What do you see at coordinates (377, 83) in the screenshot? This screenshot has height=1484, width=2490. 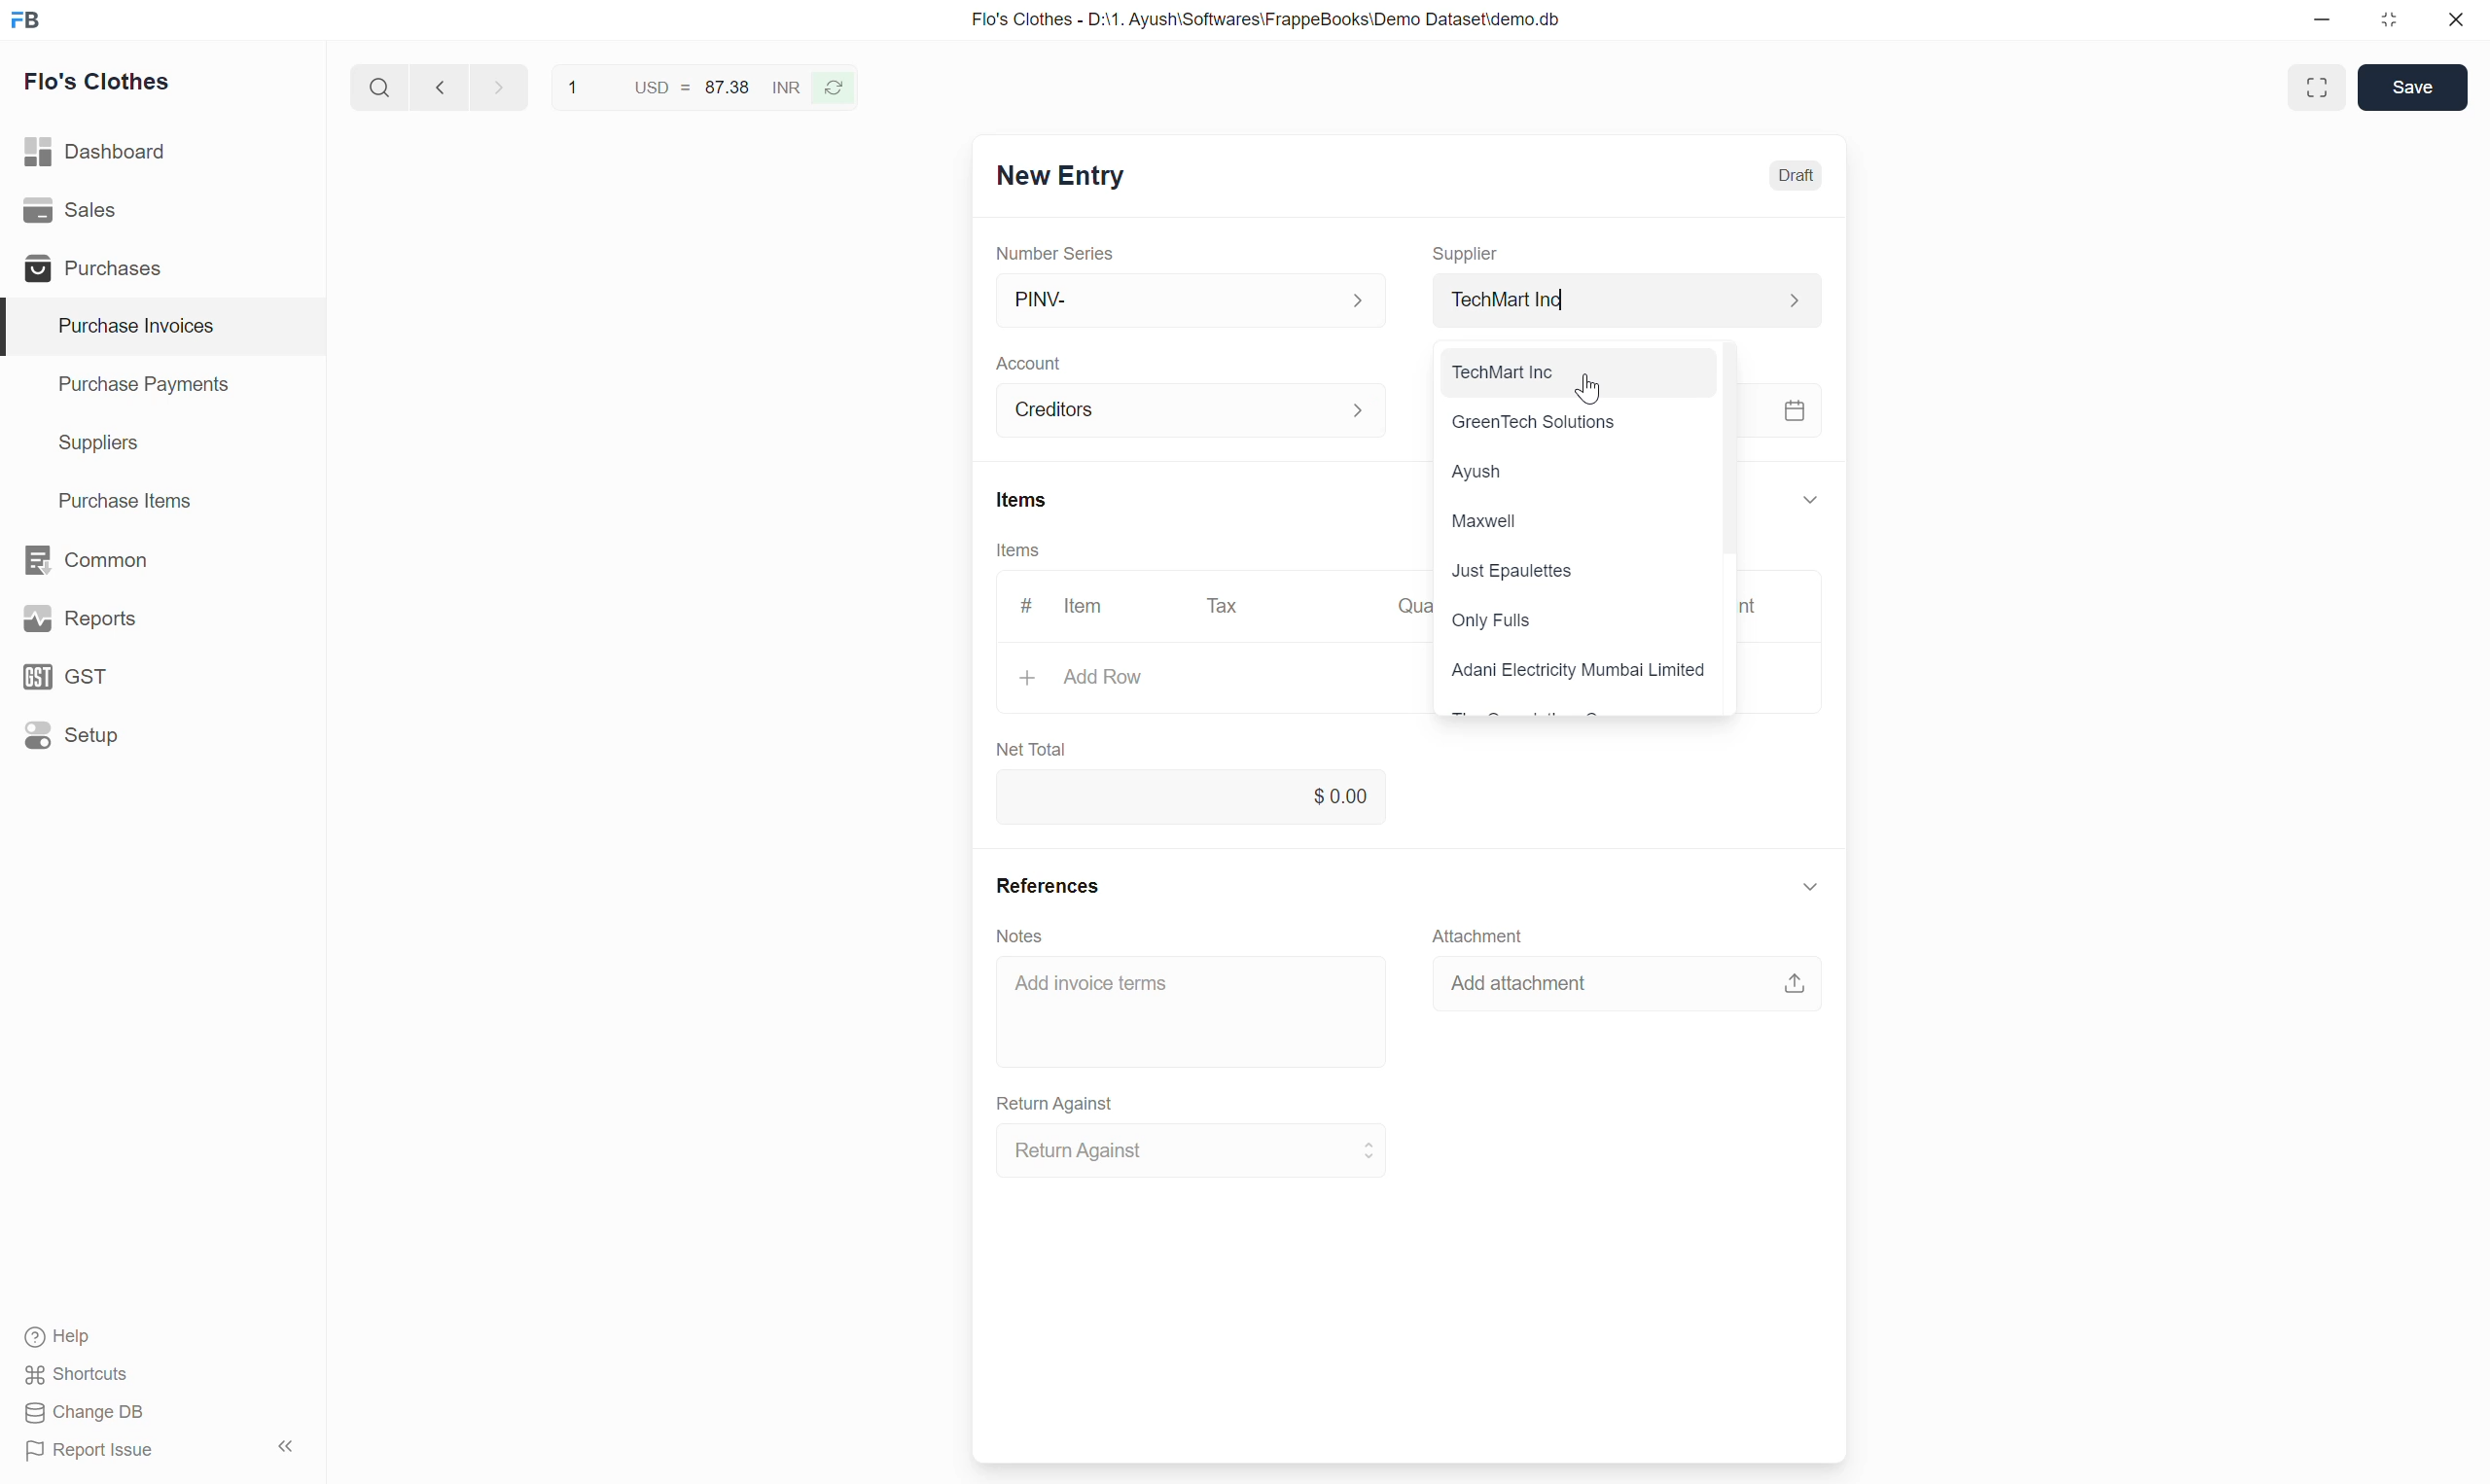 I see `search` at bounding box center [377, 83].